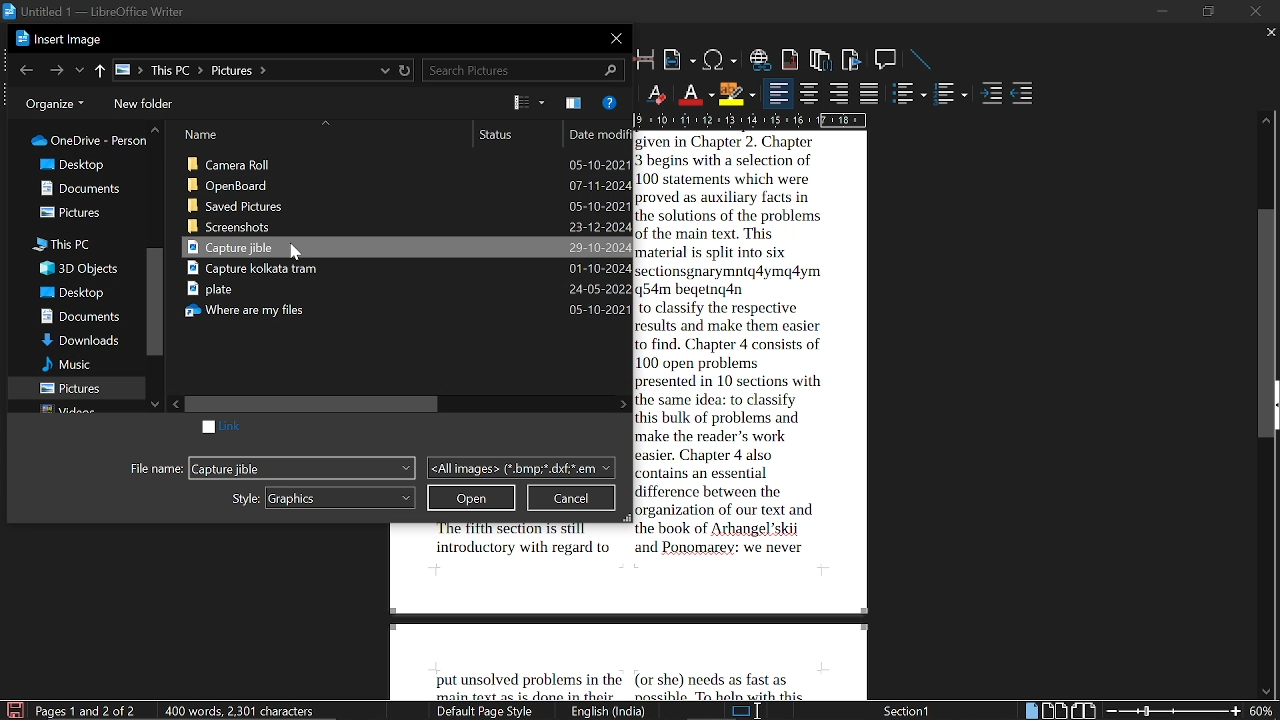  What do you see at coordinates (525, 71) in the screenshot?
I see `search` at bounding box center [525, 71].